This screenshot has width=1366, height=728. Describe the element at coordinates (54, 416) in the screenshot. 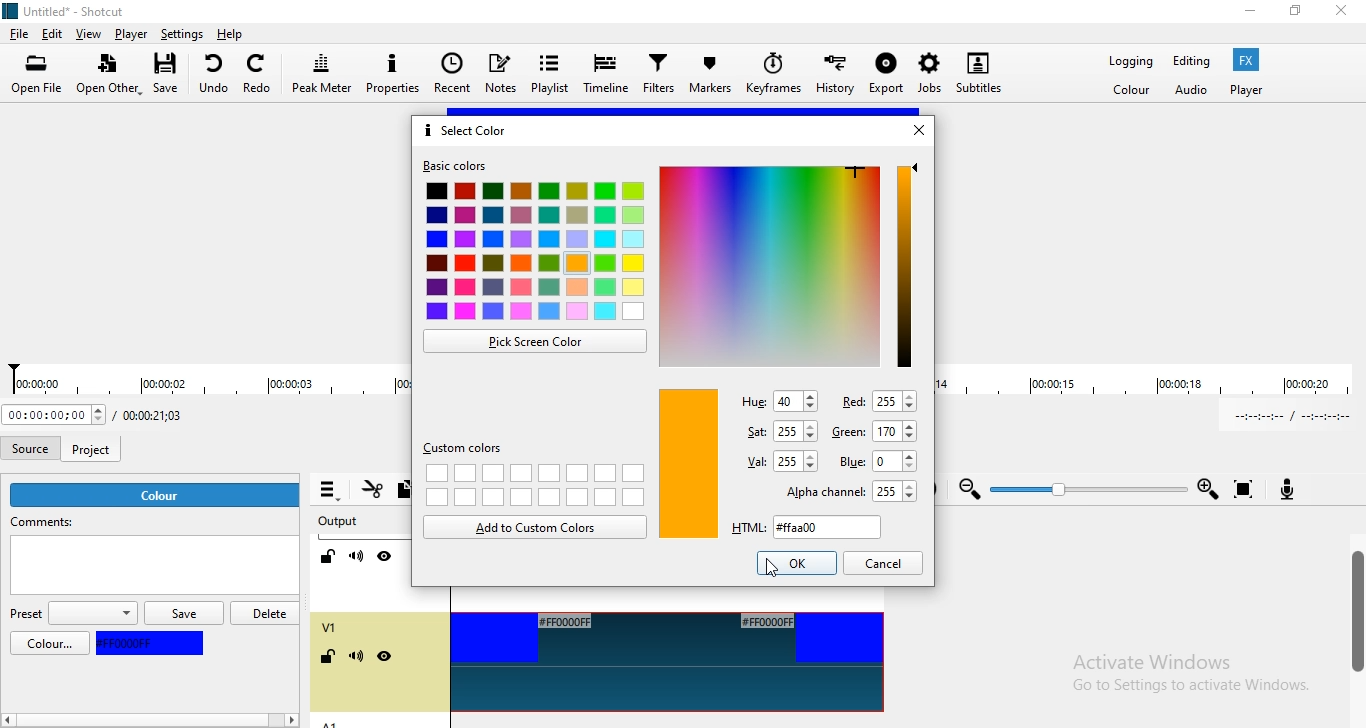

I see `Current position` at that location.